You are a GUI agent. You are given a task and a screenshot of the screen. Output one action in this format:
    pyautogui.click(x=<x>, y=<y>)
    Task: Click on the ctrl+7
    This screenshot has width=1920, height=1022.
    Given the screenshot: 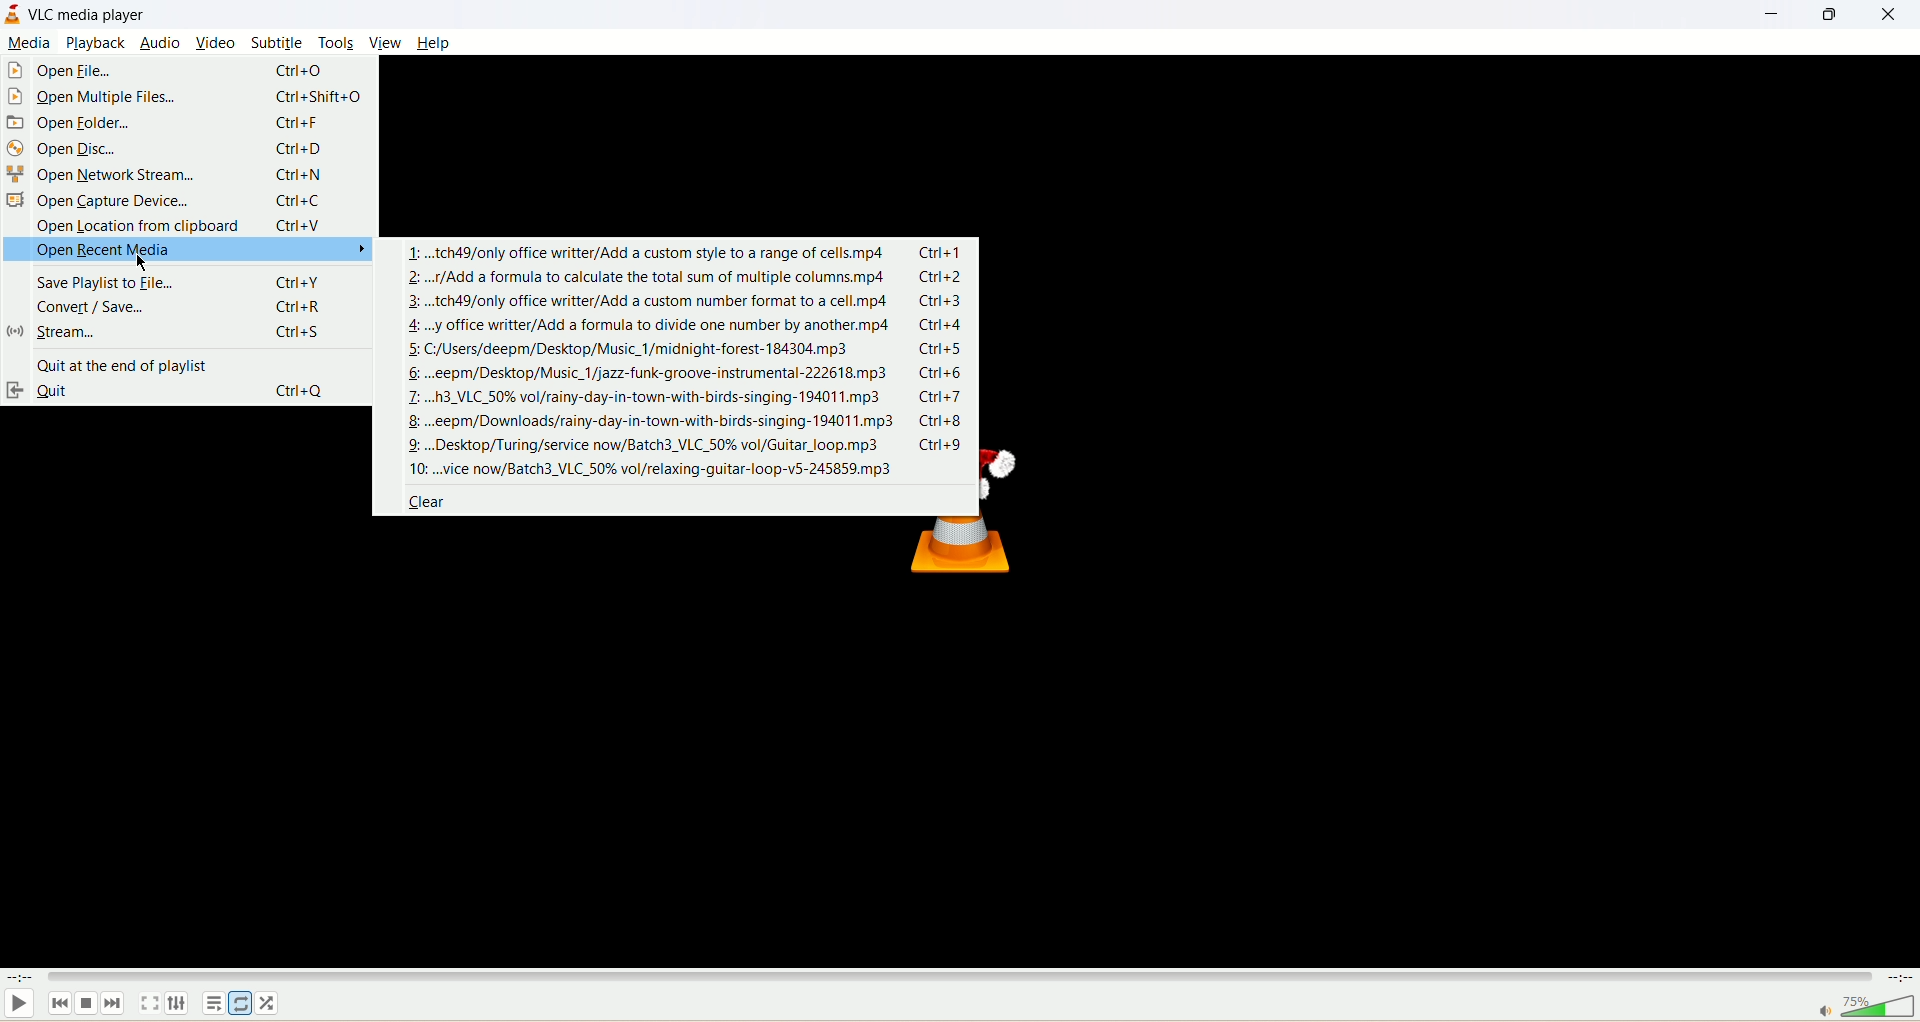 What is the action you would take?
    pyautogui.click(x=946, y=396)
    